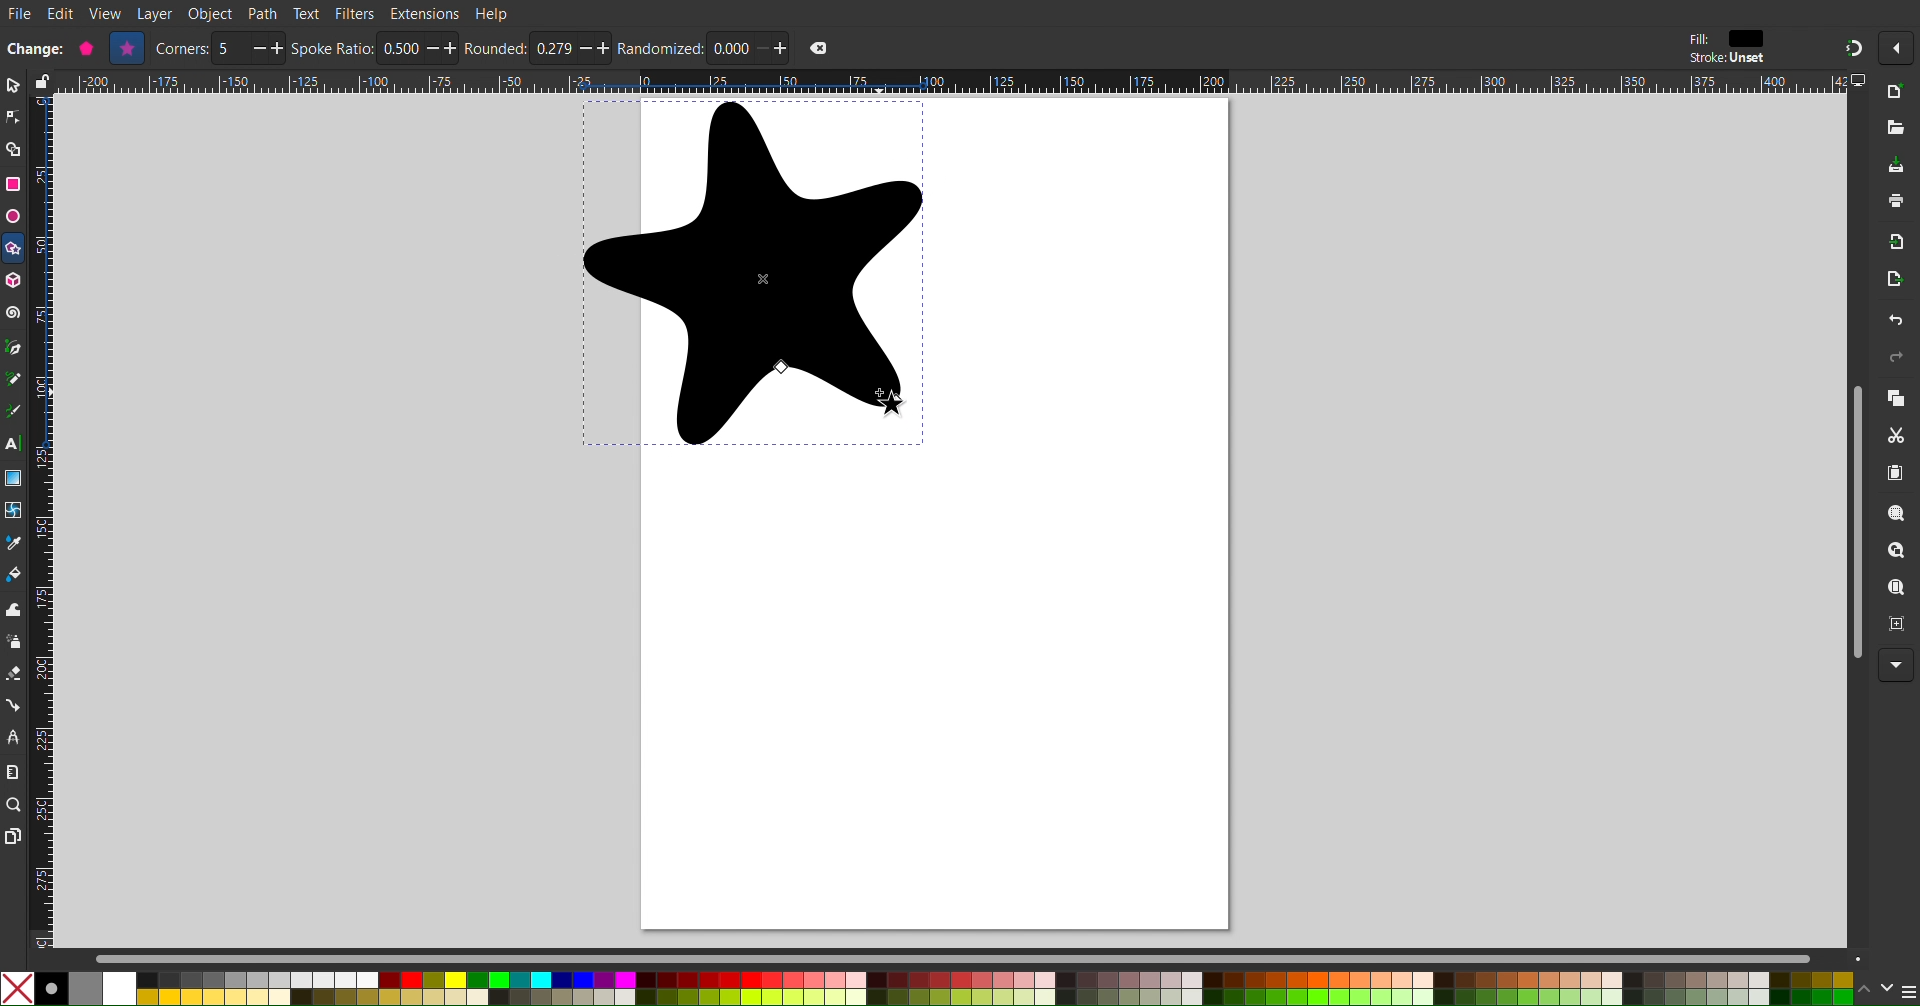 This screenshot has width=1920, height=1006. I want to click on Cursor, so click(911, 406).